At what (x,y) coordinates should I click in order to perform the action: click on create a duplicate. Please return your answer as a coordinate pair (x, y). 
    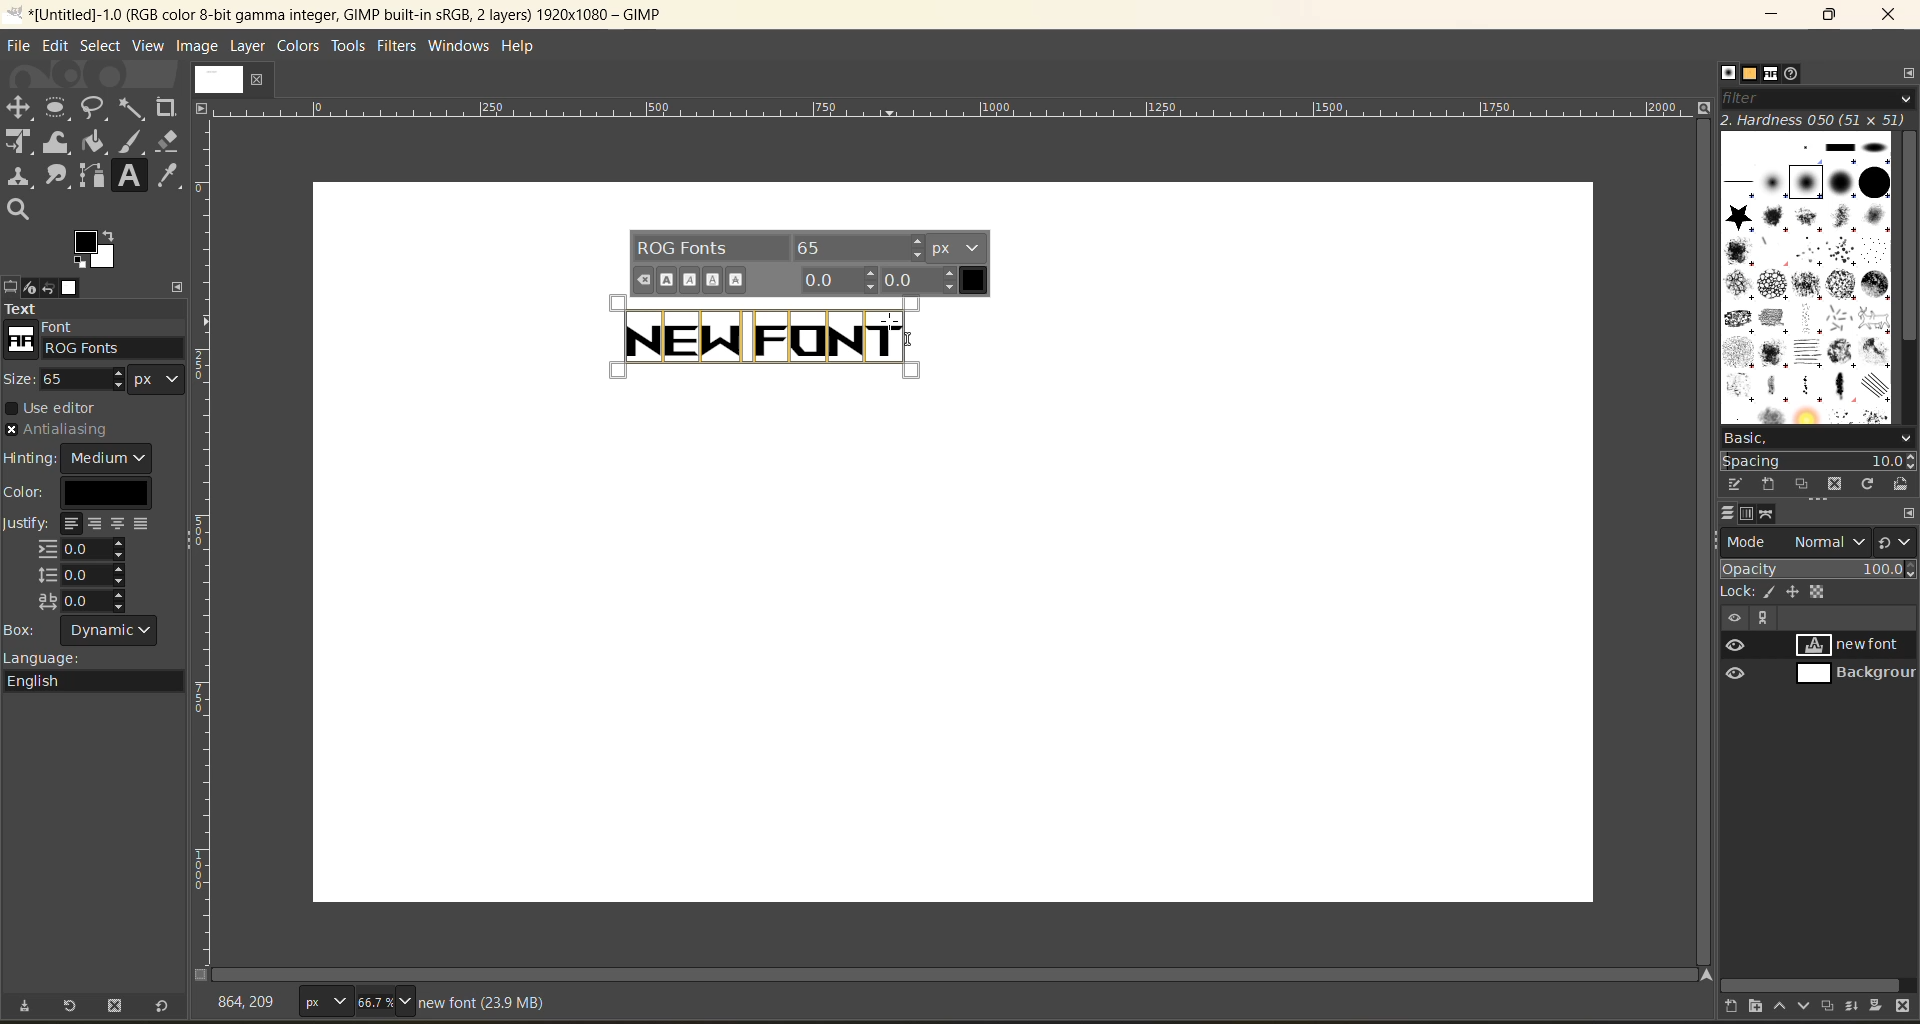
    Looking at the image, I should click on (1829, 1005).